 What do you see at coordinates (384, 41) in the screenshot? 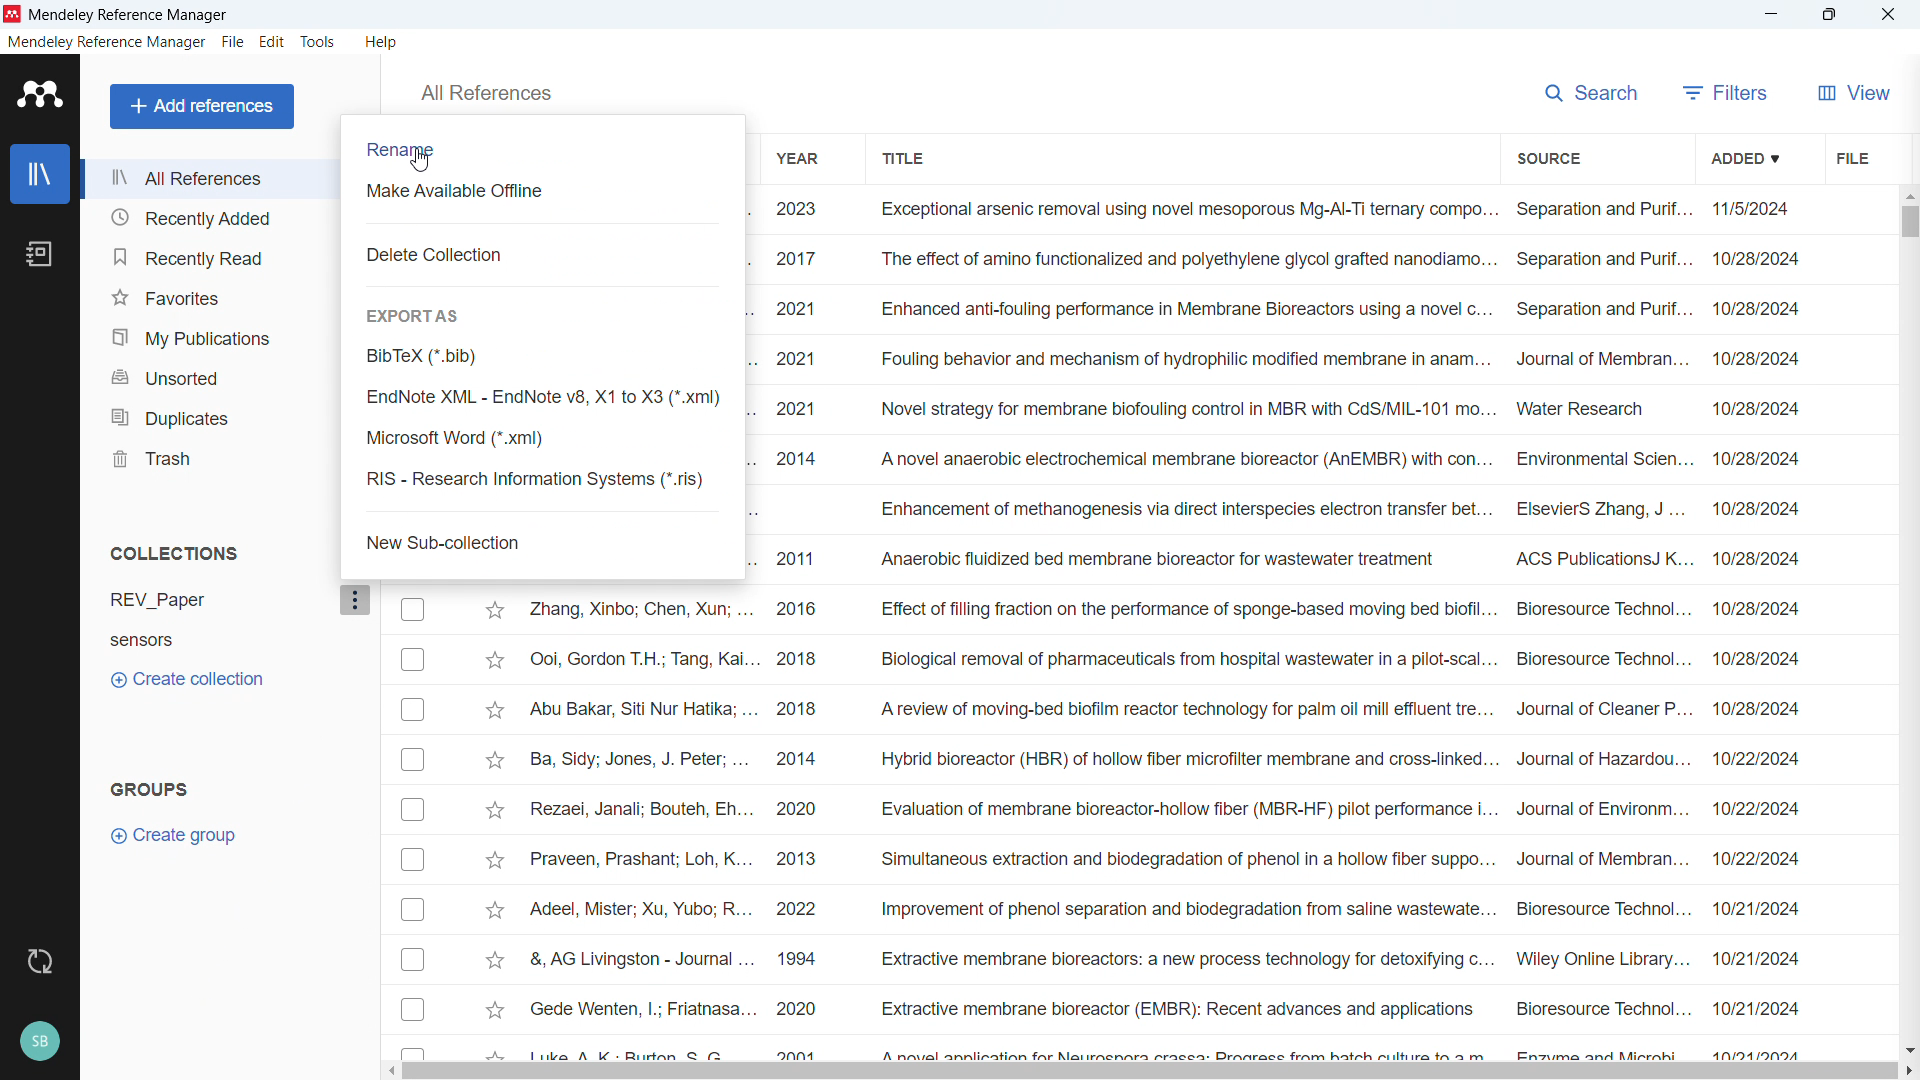
I see `help` at bounding box center [384, 41].